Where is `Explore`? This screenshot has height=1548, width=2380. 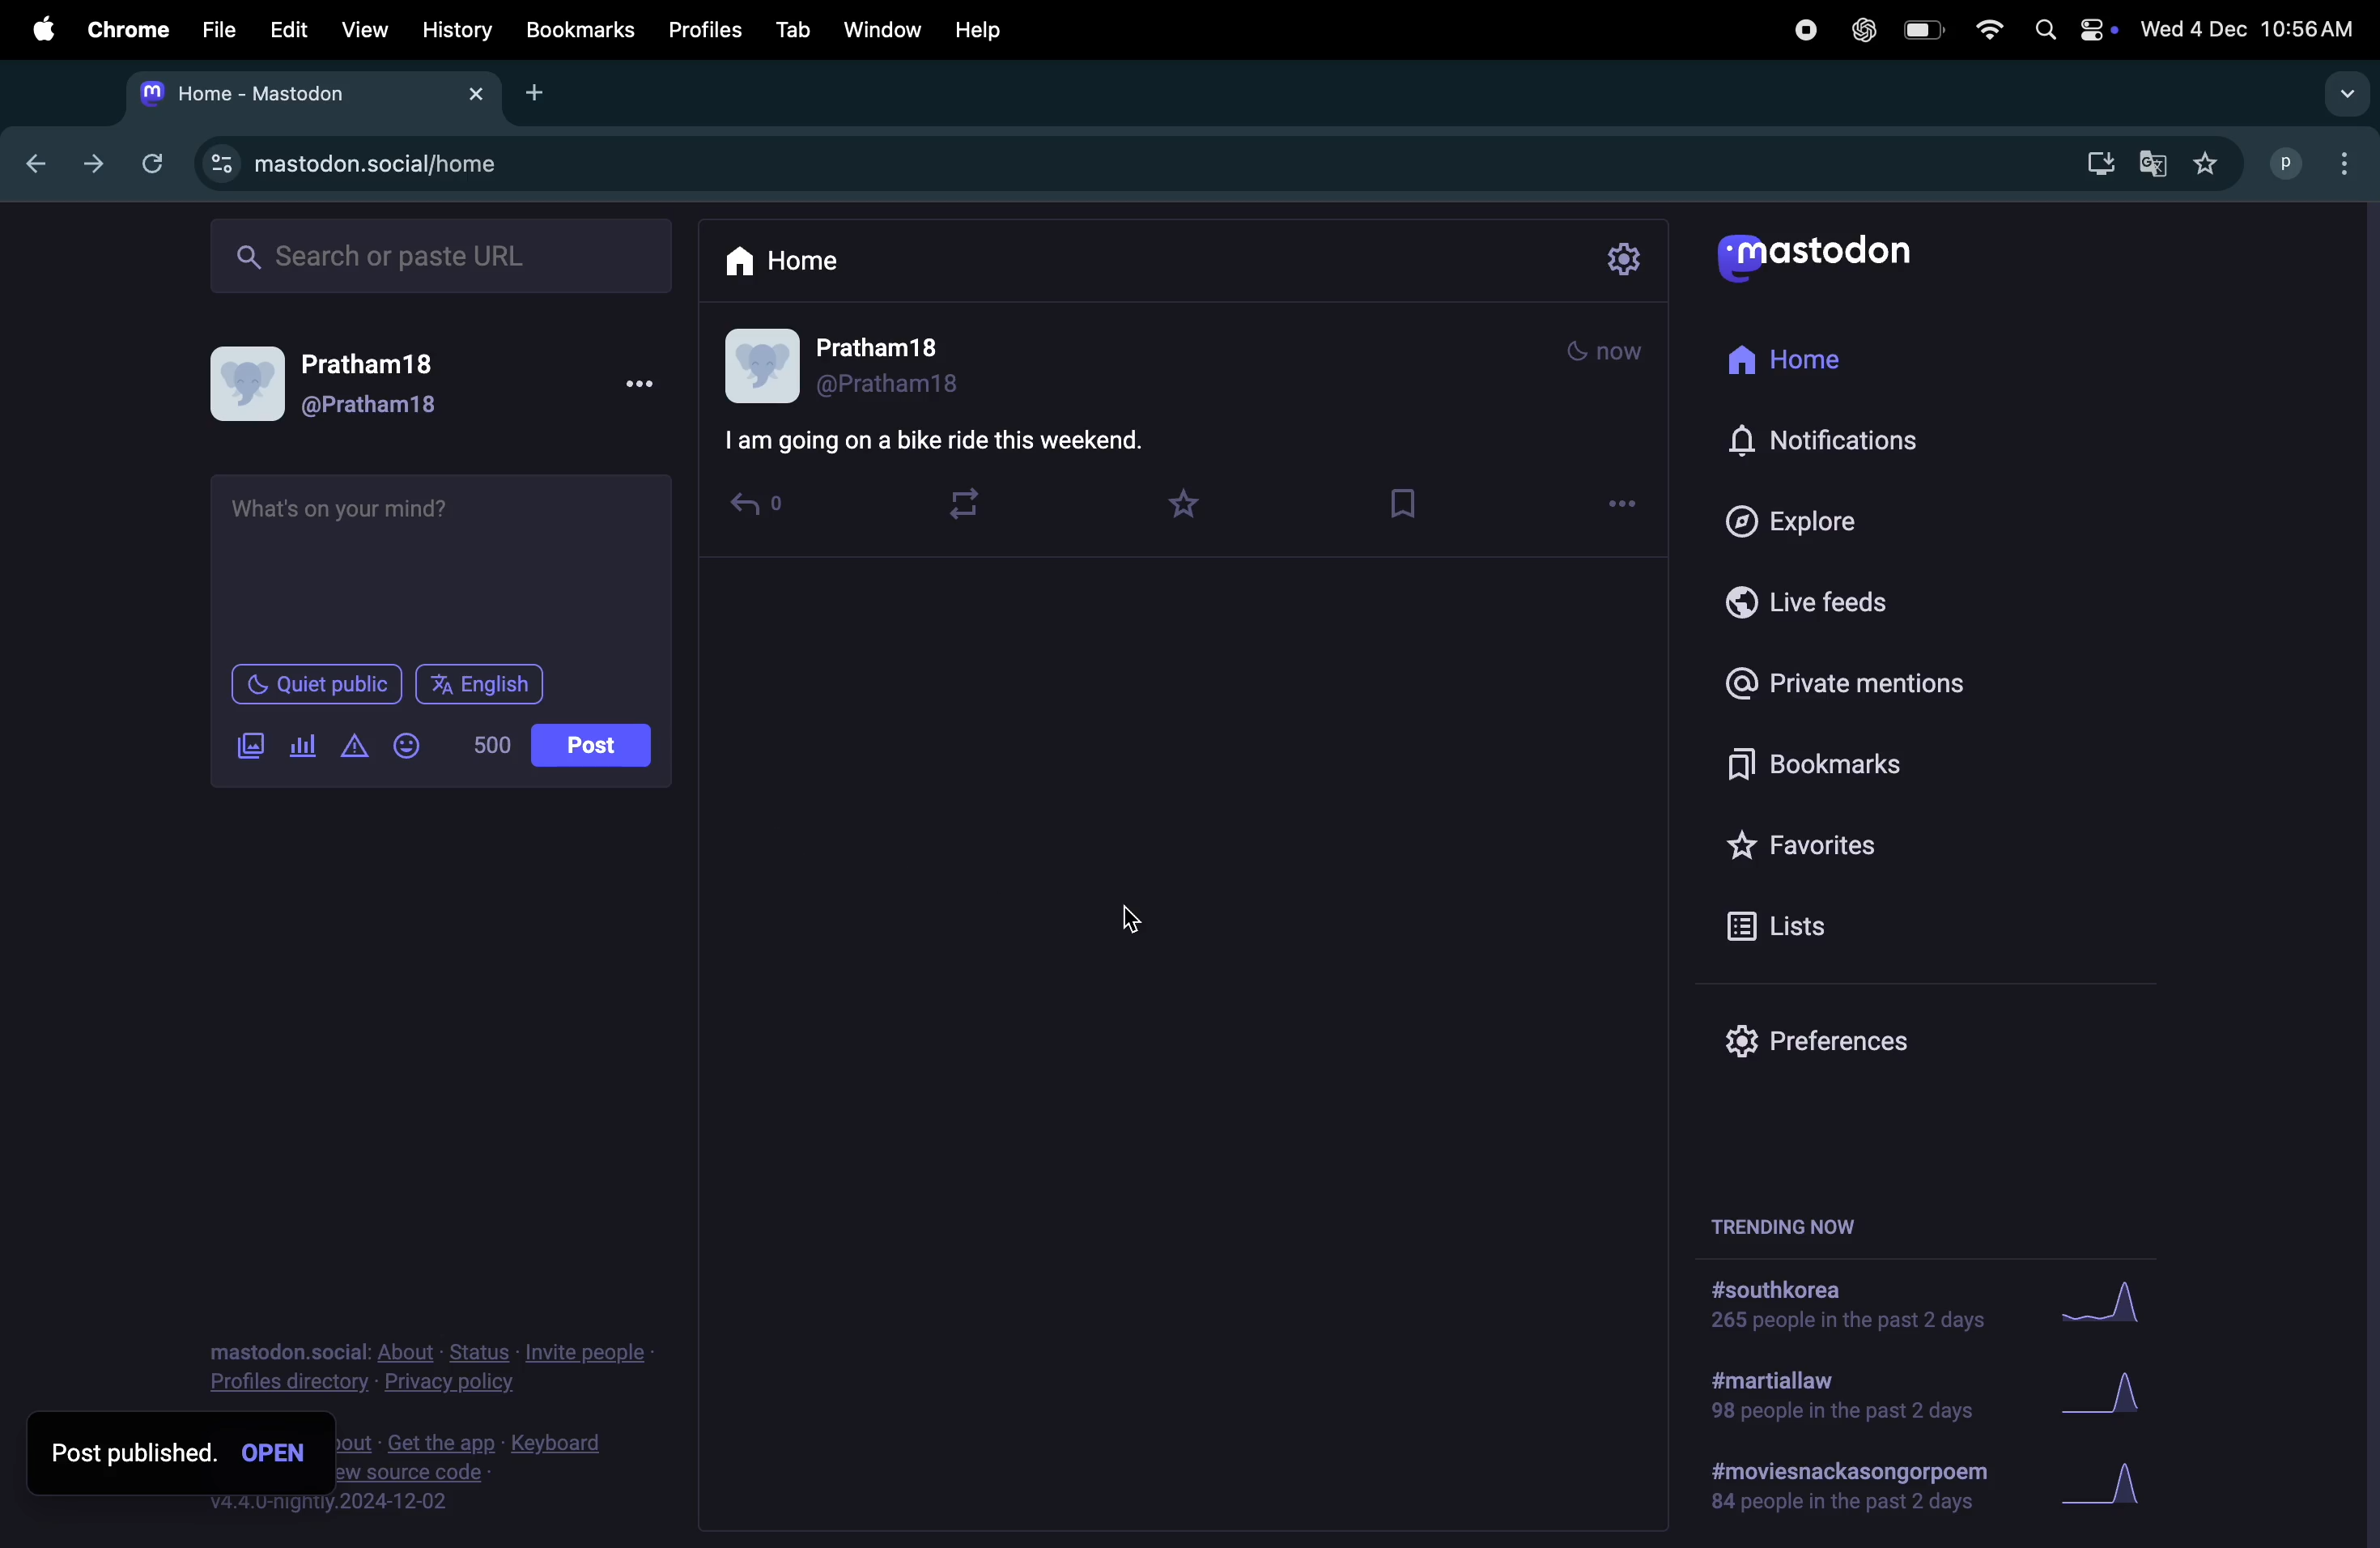 Explore is located at coordinates (1805, 520).